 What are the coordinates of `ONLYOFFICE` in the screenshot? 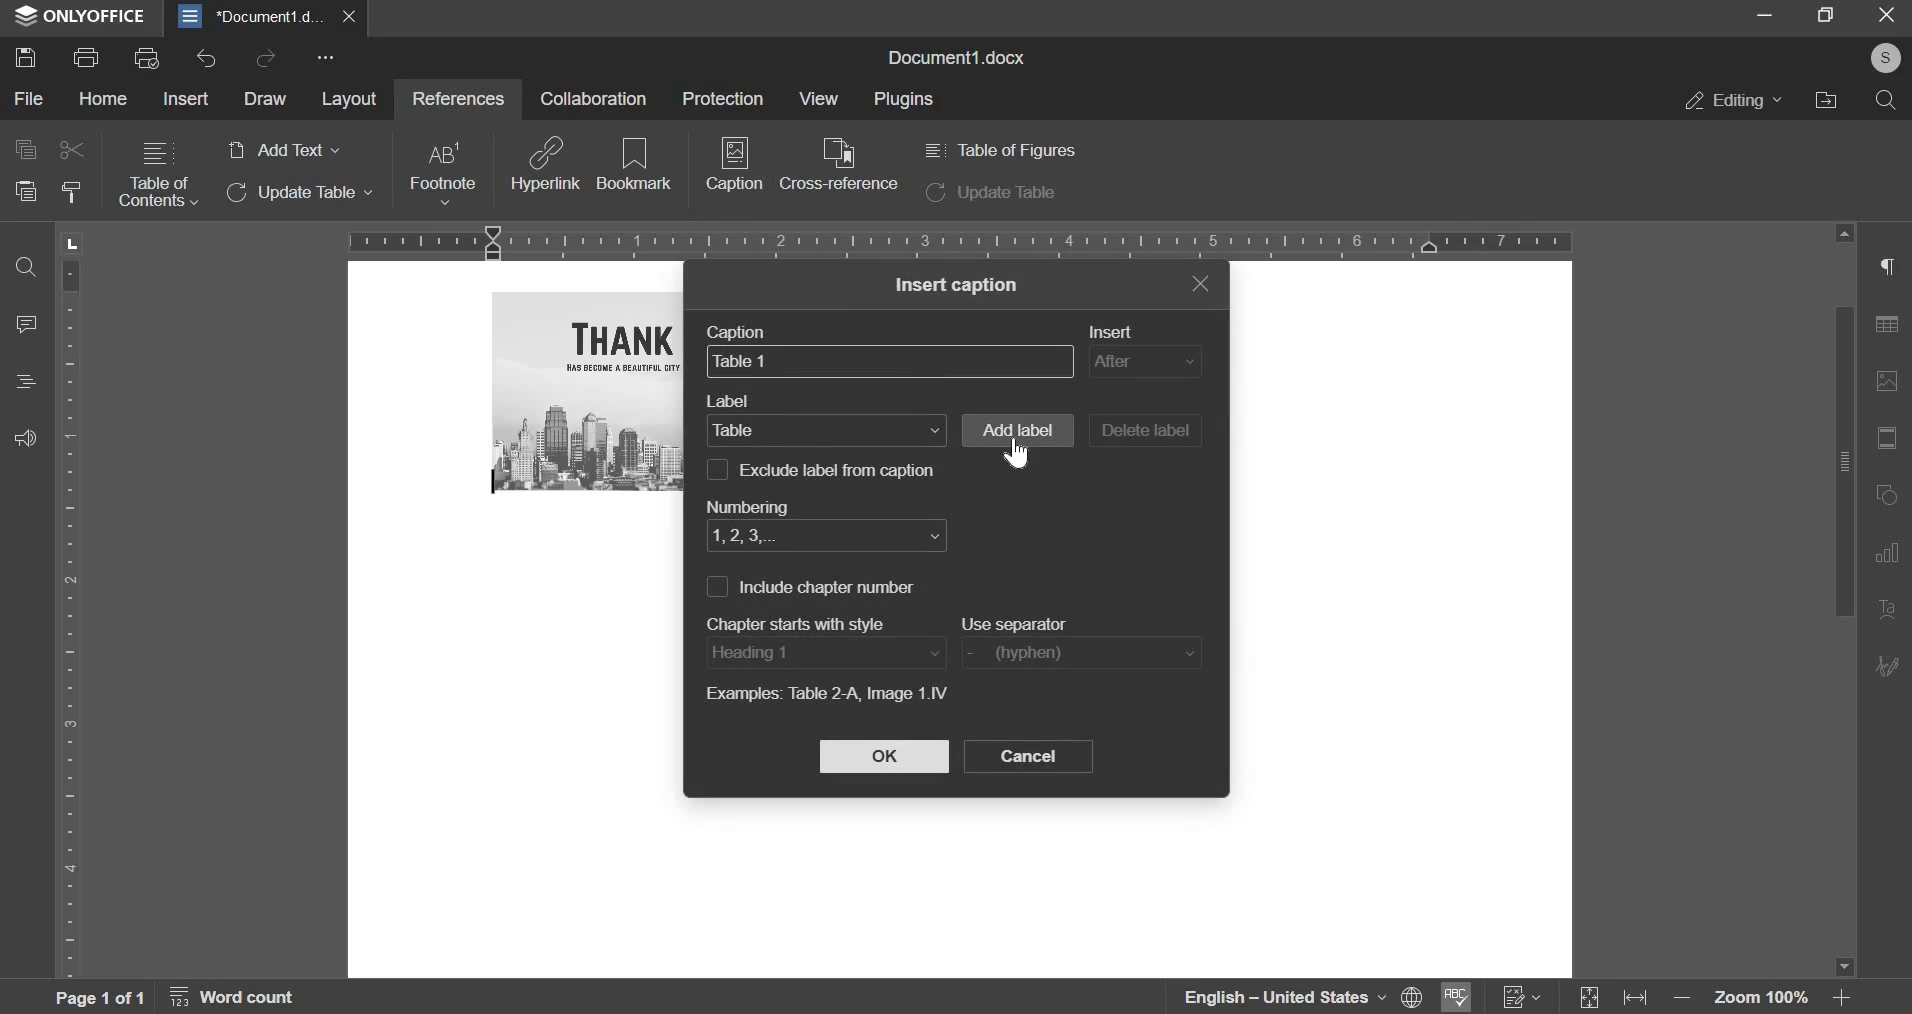 It's located at (80, 17).